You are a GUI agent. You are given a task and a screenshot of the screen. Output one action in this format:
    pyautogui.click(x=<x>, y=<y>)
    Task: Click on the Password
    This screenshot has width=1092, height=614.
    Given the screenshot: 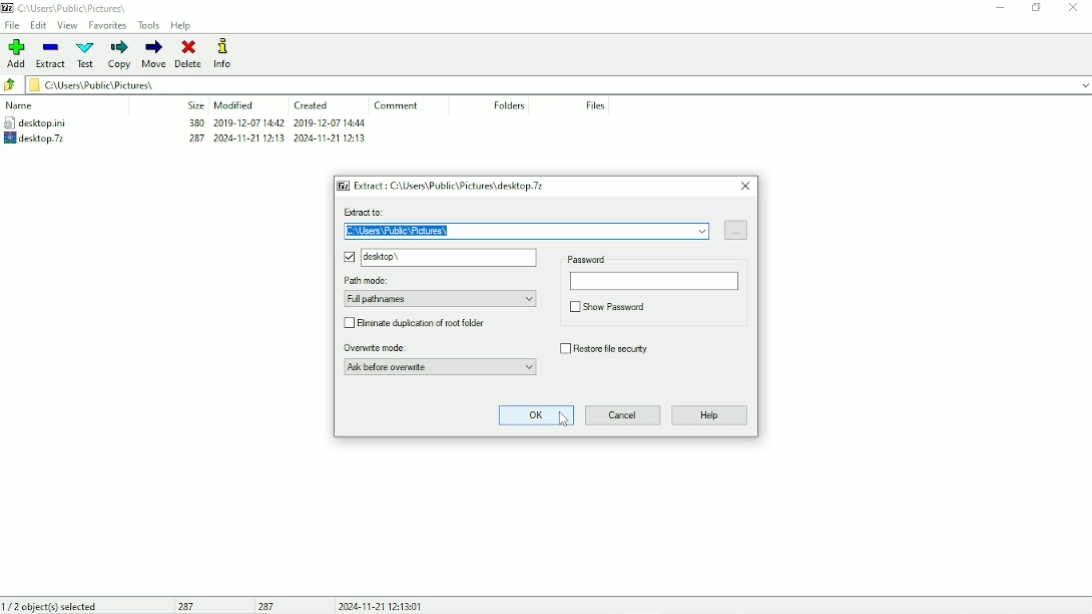 What is the action you would take?
    pyautogui.click(x=652, y=271)
    